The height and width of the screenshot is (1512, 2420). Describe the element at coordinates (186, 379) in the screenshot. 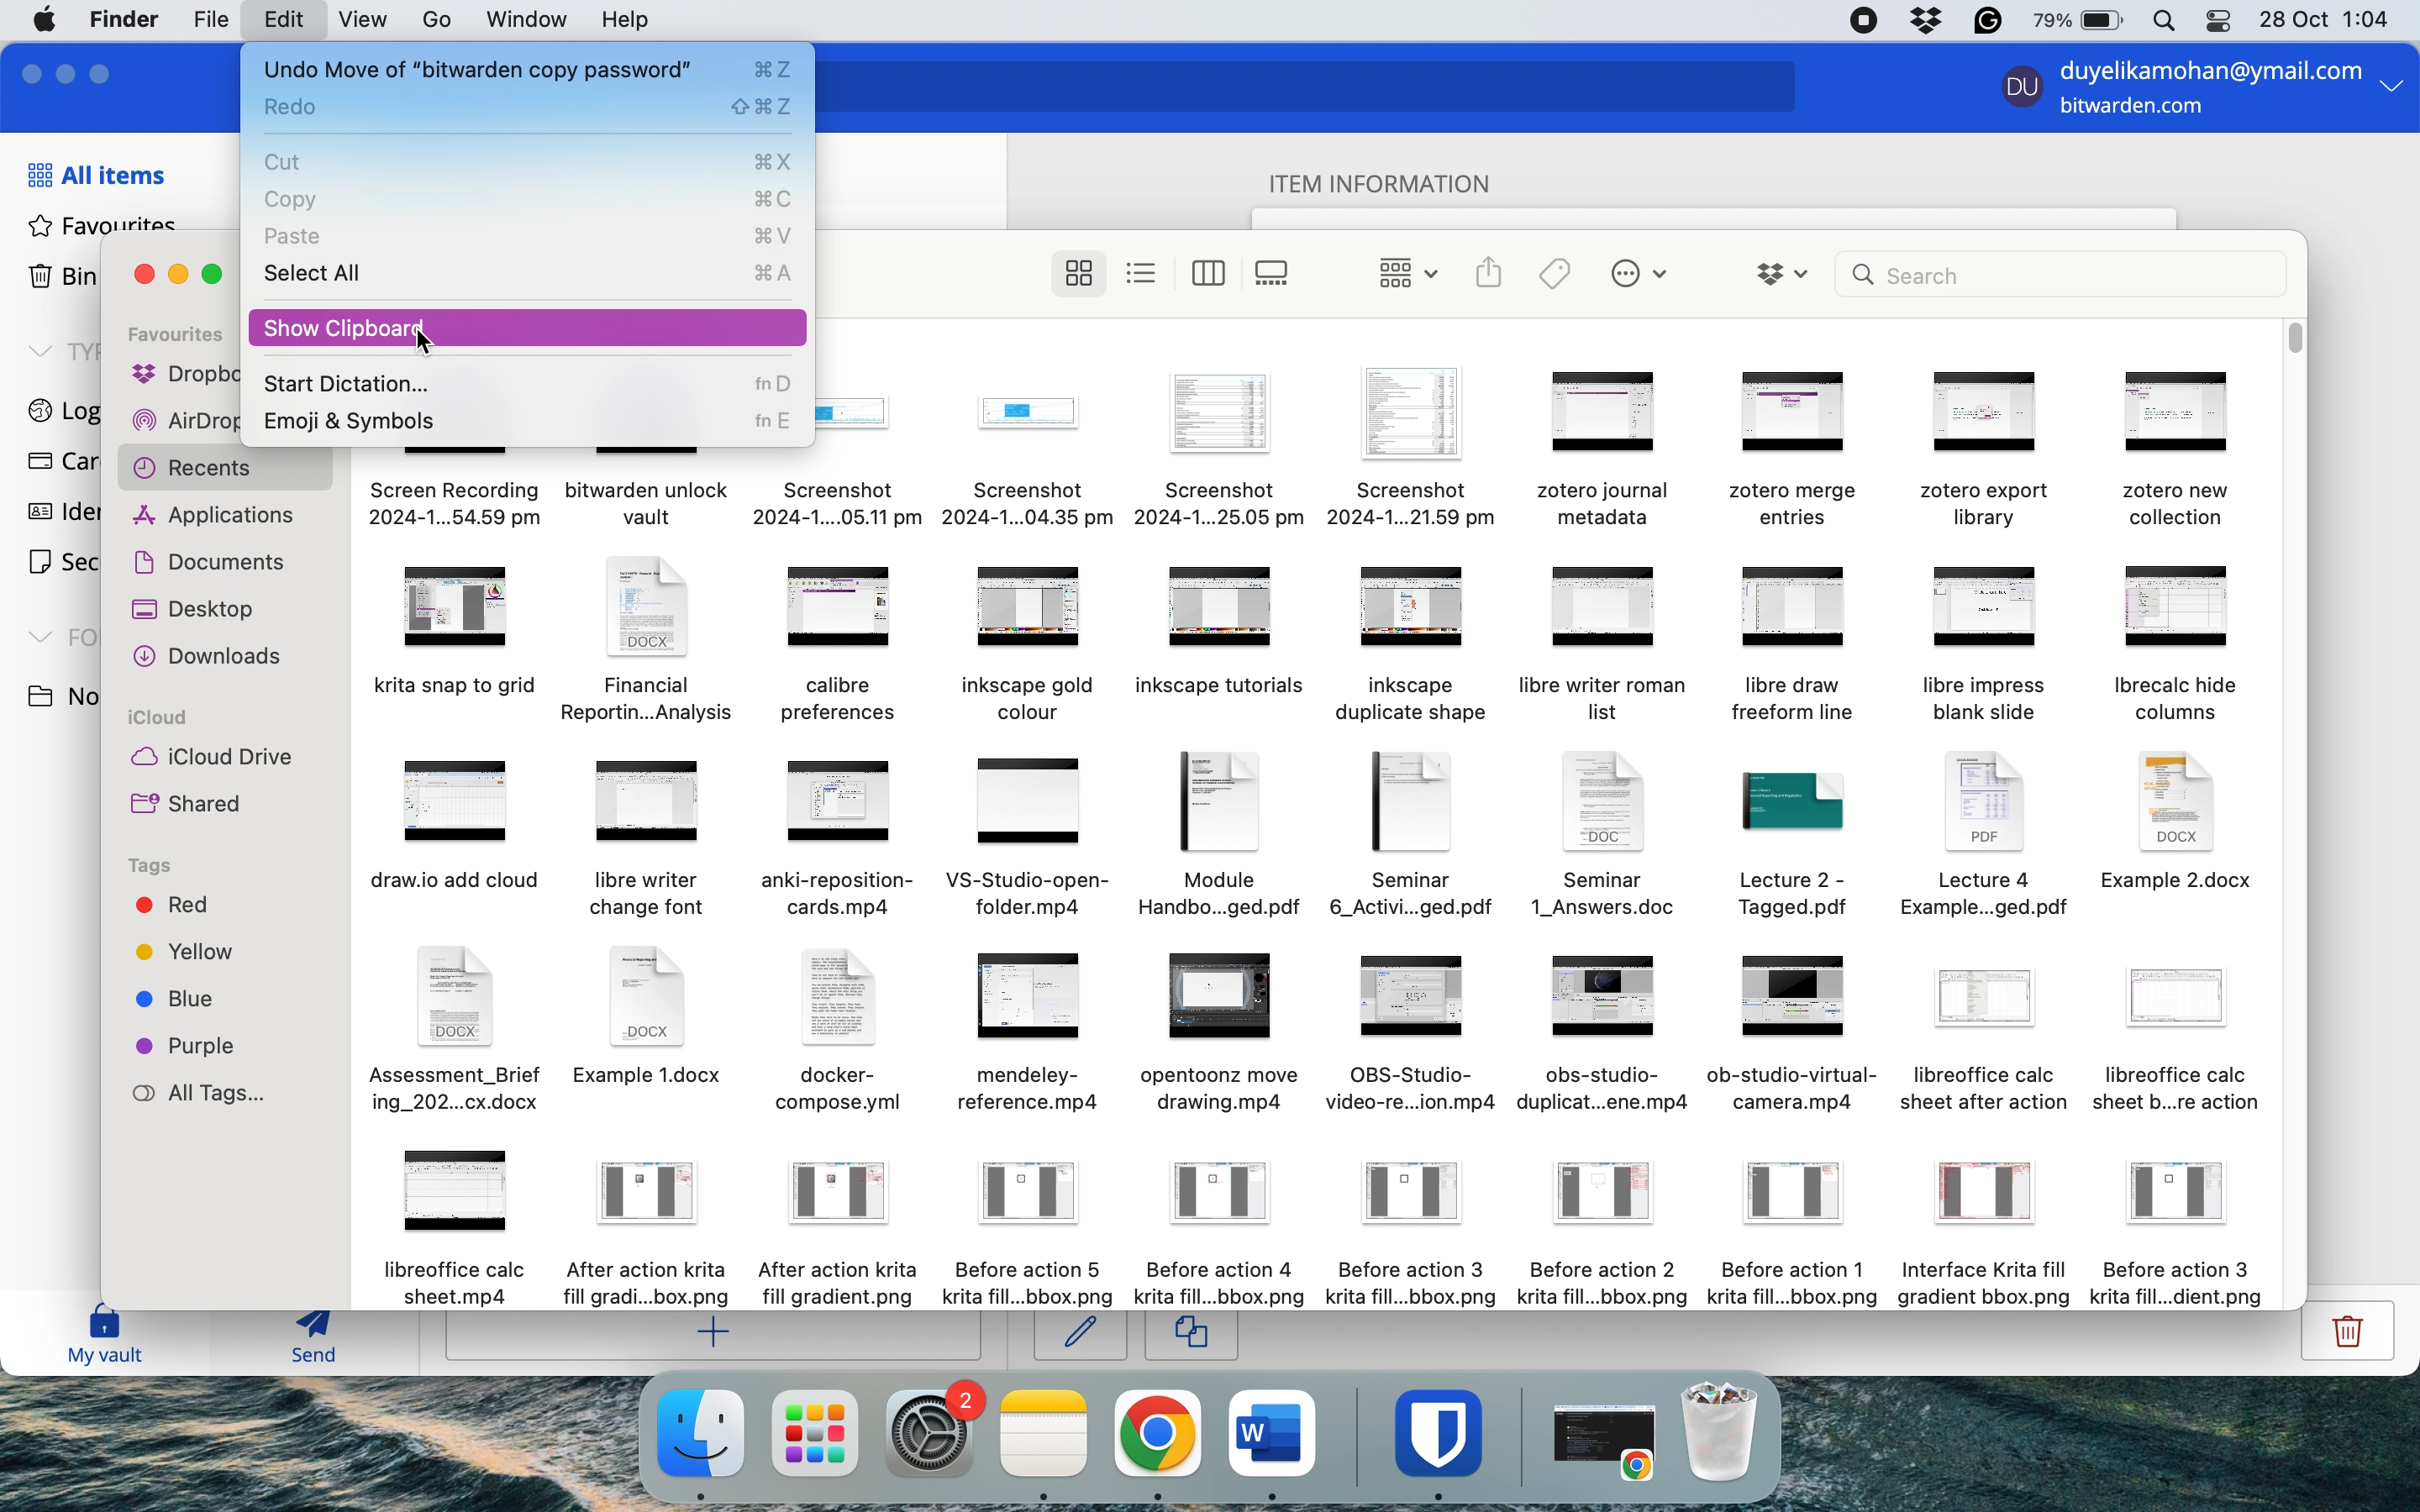

I see `dropbox` at that location.